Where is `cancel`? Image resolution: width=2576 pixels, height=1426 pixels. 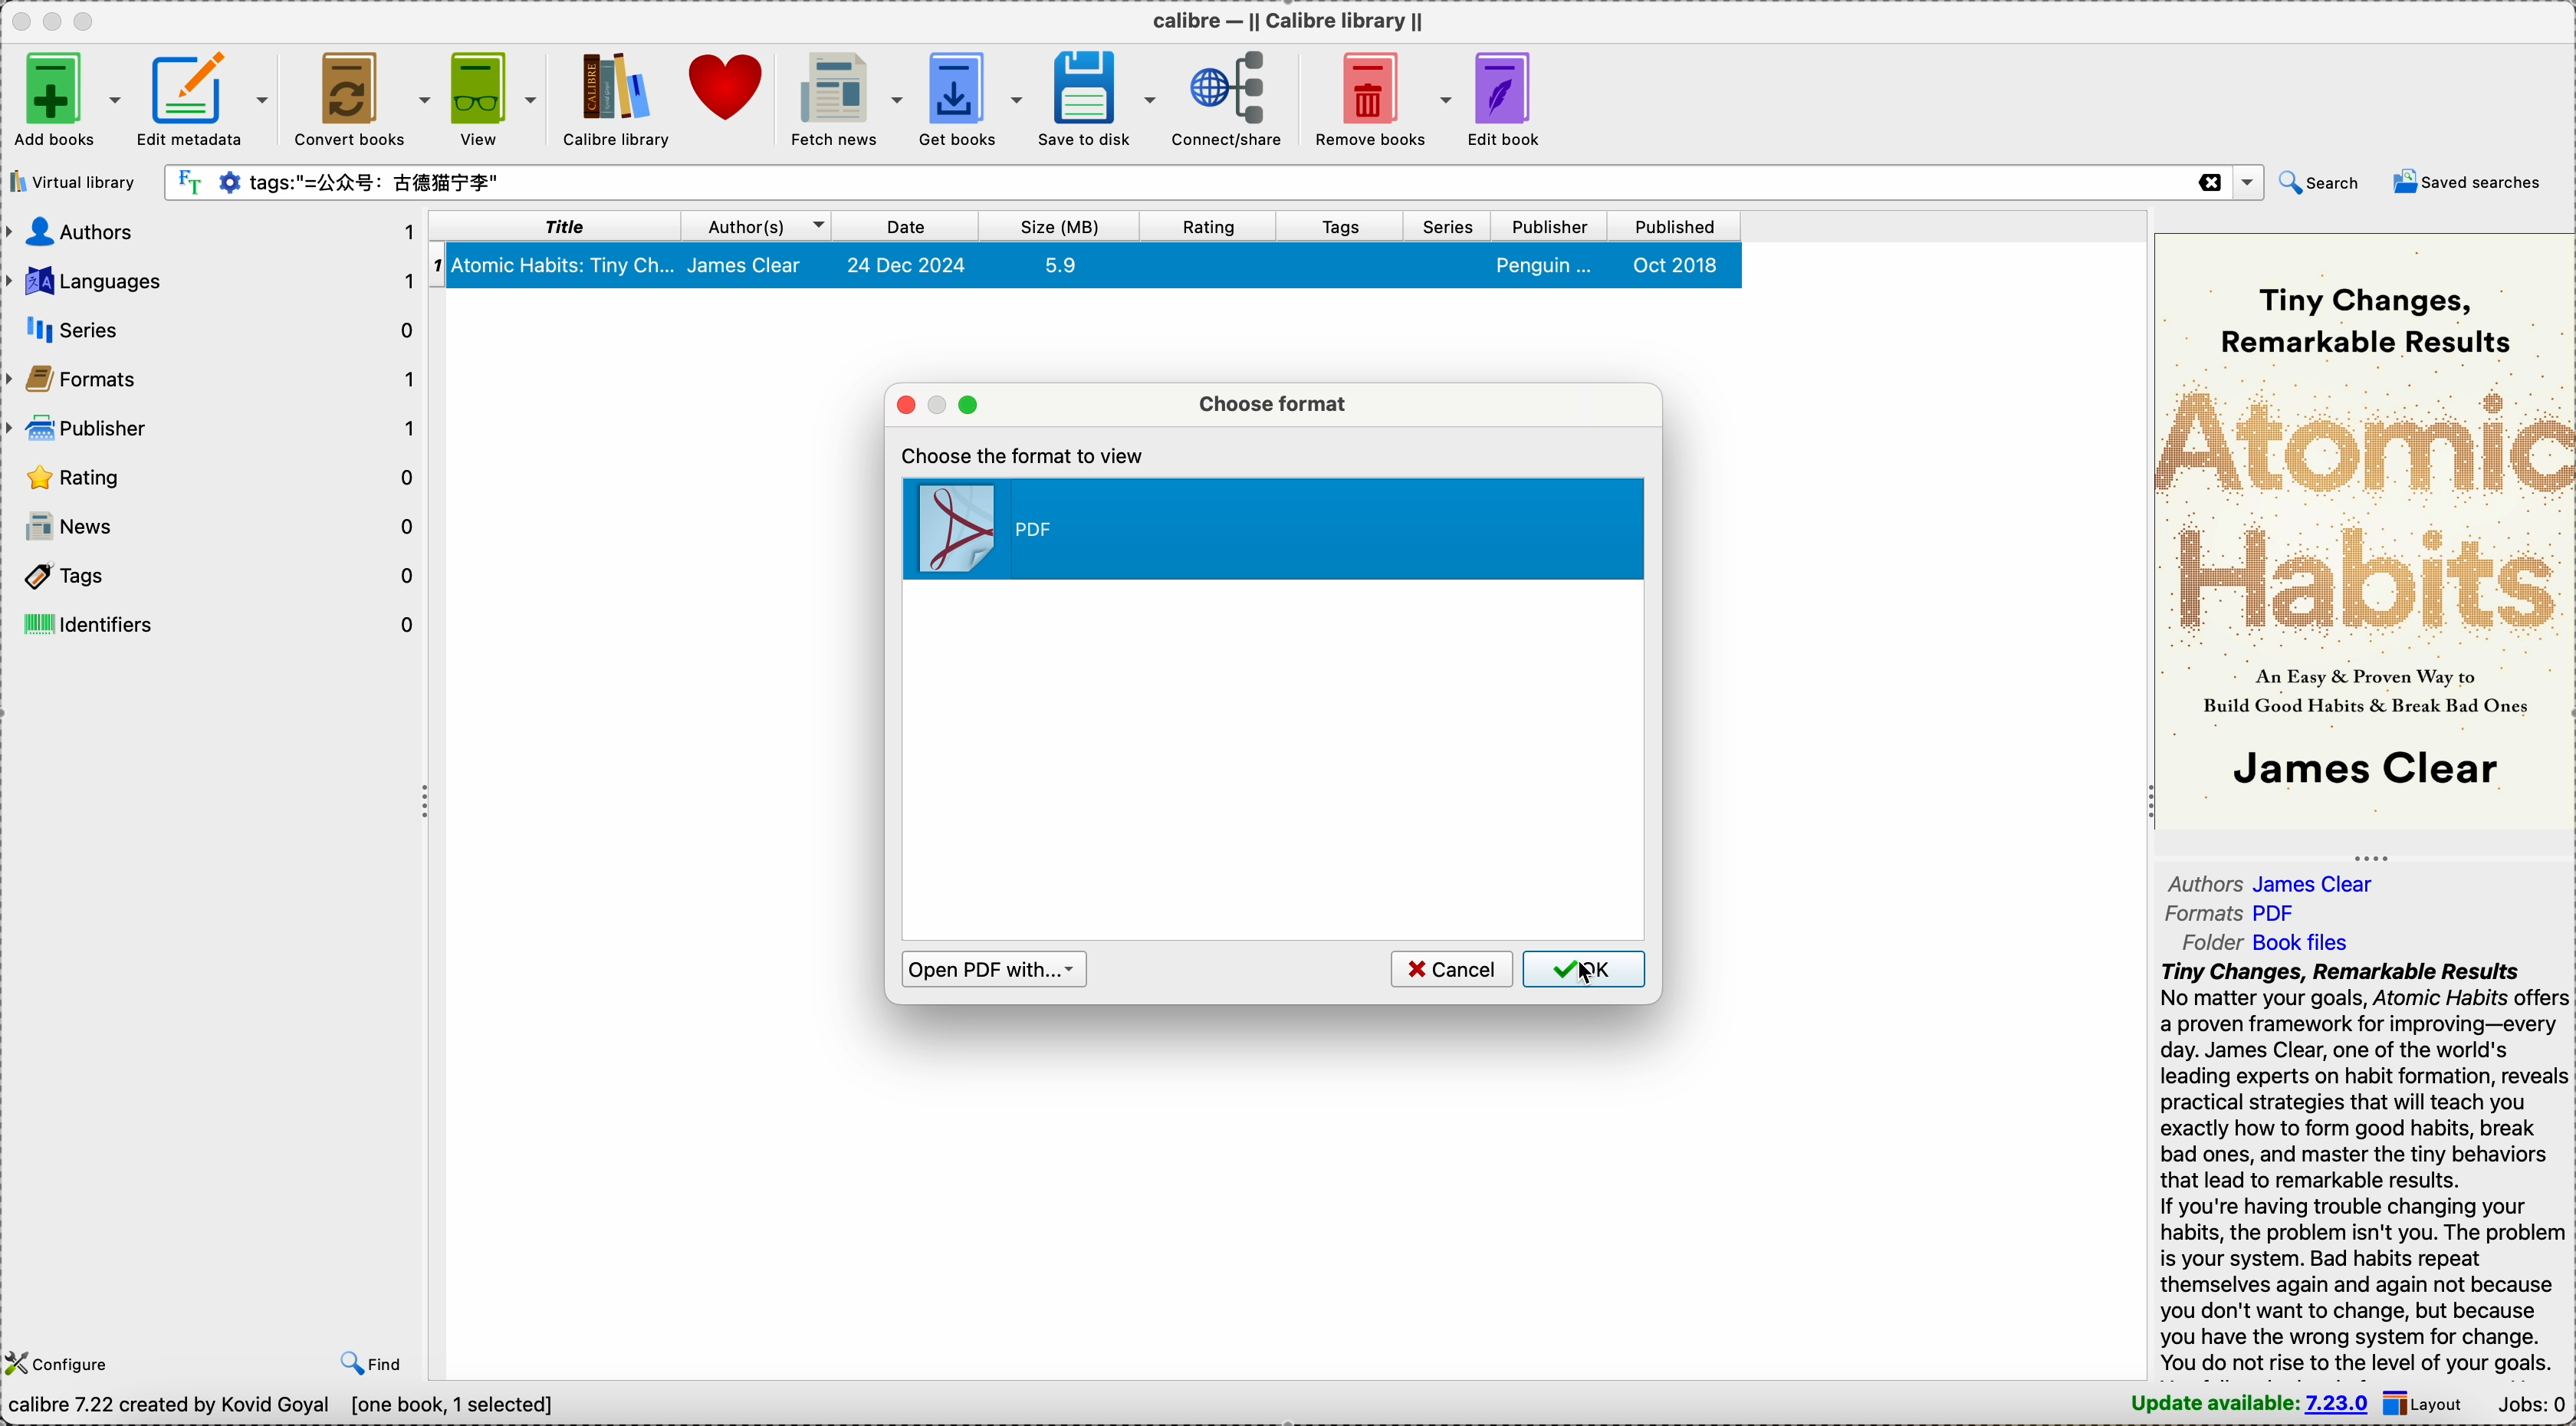 cancel is located at coordinates (1454, 970).